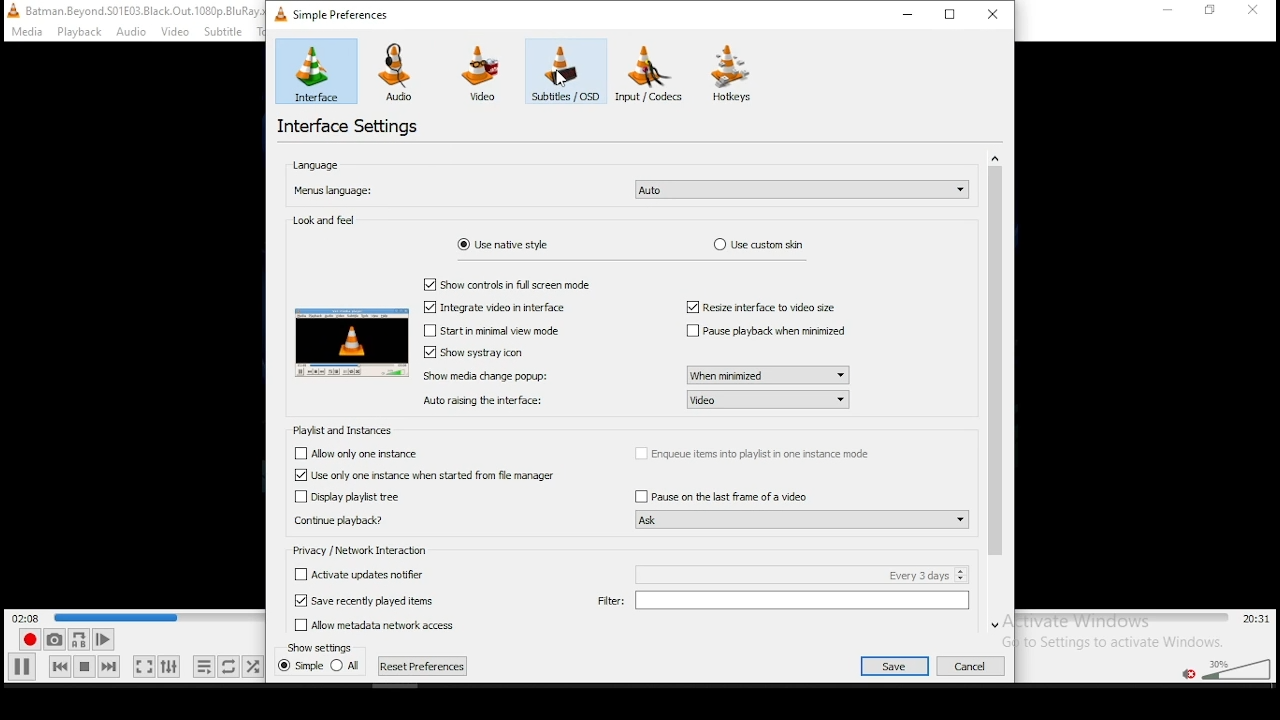  Describe the element at coordinates (795, 574) in the screenshot. I see `` at that location.